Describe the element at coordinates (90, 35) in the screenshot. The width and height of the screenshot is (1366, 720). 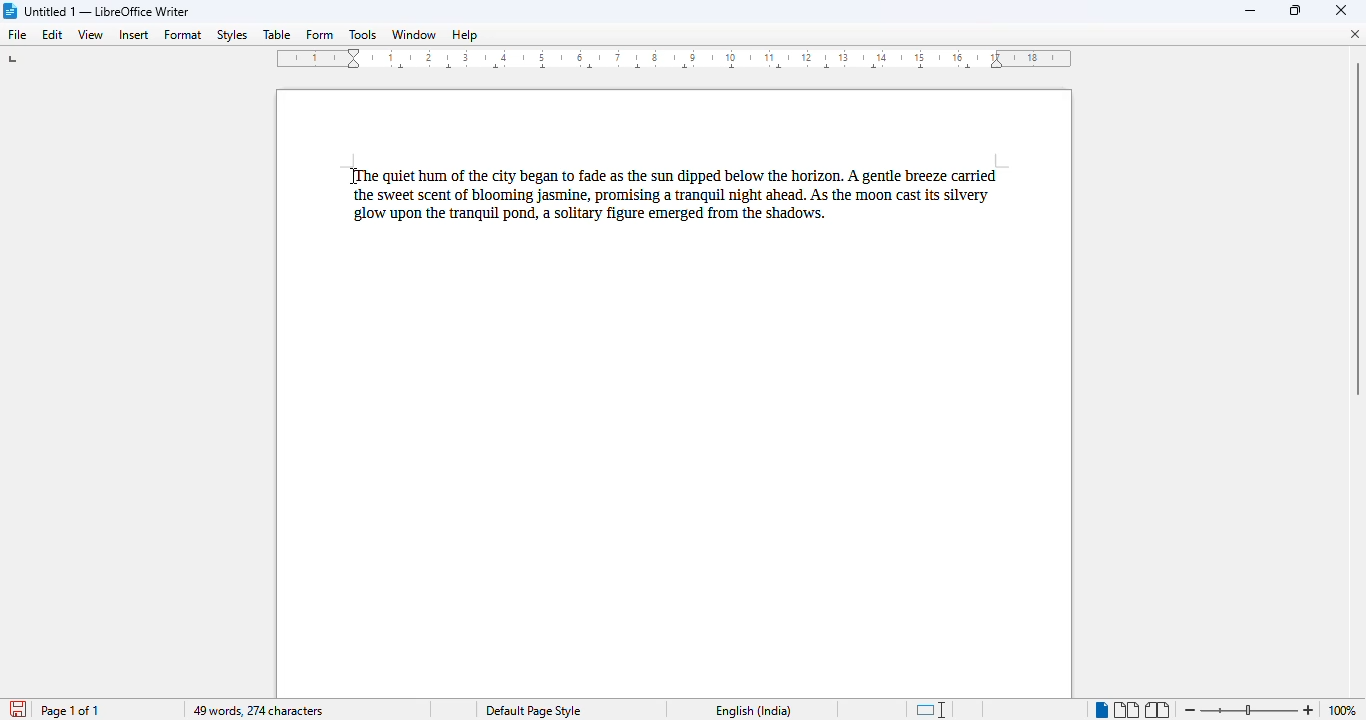
I see `view` at that location.